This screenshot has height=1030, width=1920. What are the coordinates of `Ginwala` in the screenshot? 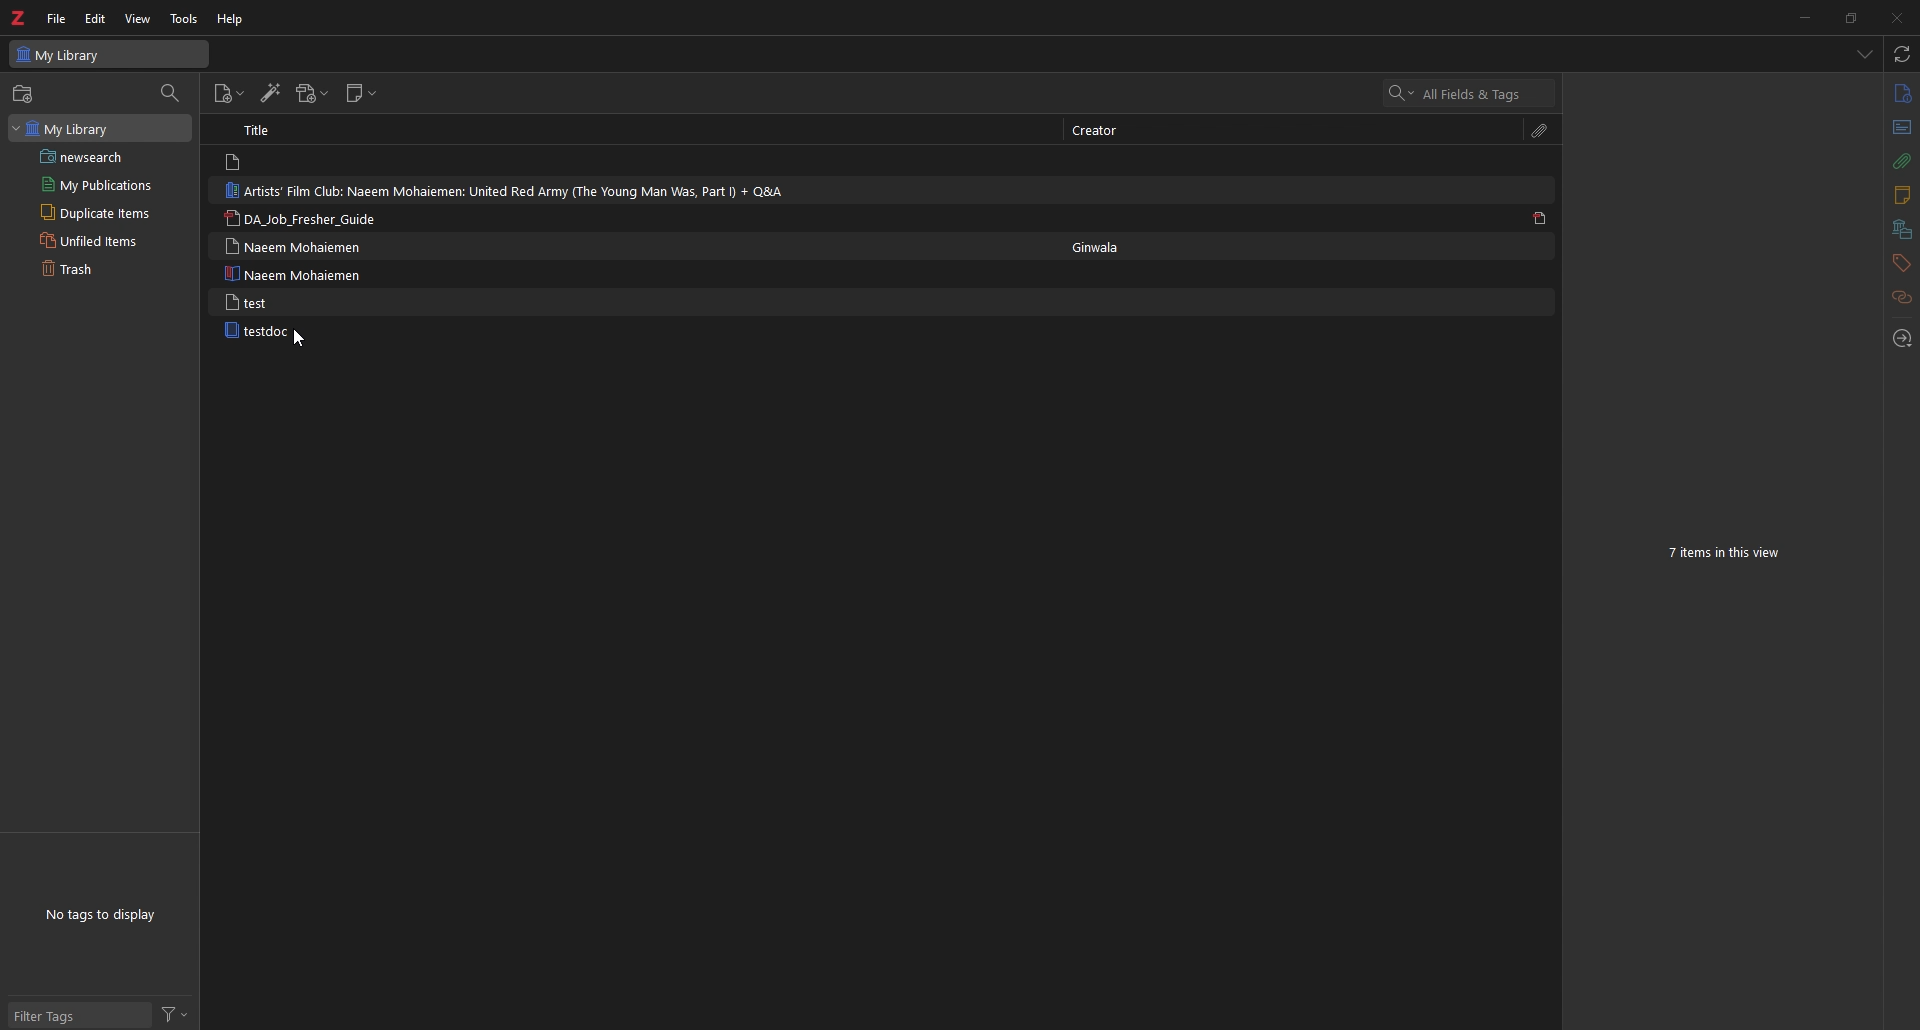 It's located at (1105, 244).